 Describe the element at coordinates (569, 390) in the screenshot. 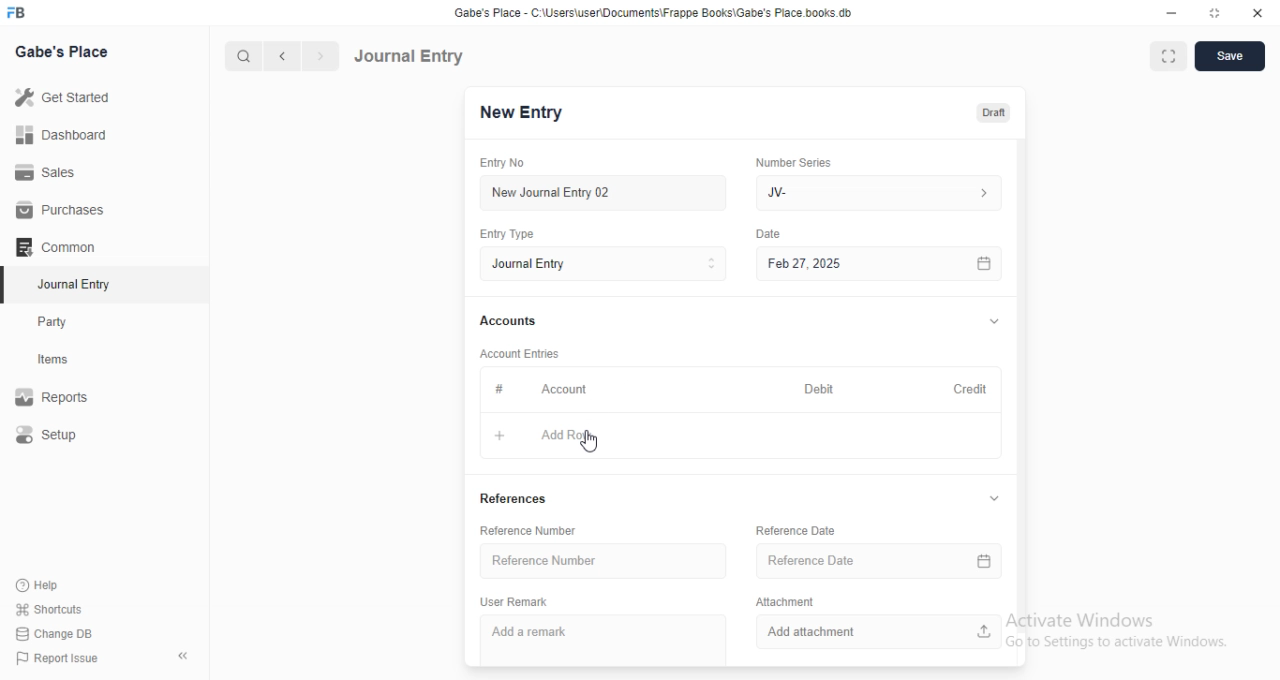

I see `Account` at that location.